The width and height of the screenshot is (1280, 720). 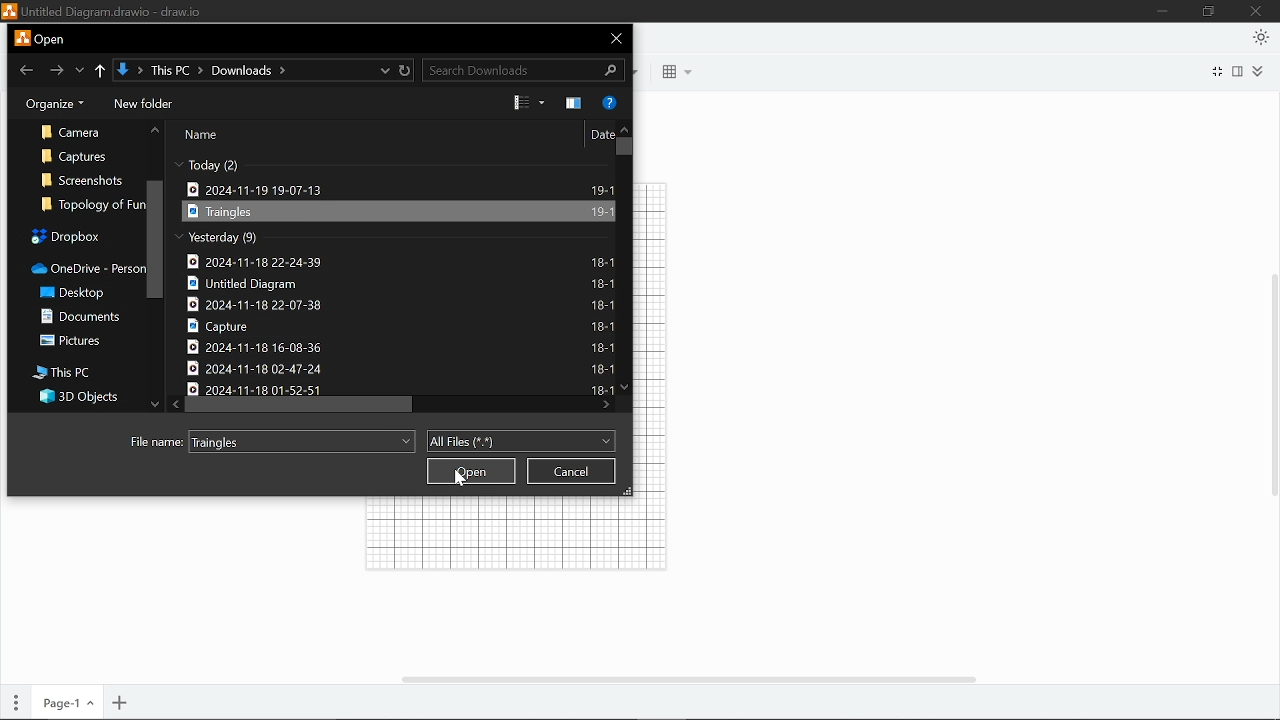 I want to click on Previous location, so click(x=79, y=69).